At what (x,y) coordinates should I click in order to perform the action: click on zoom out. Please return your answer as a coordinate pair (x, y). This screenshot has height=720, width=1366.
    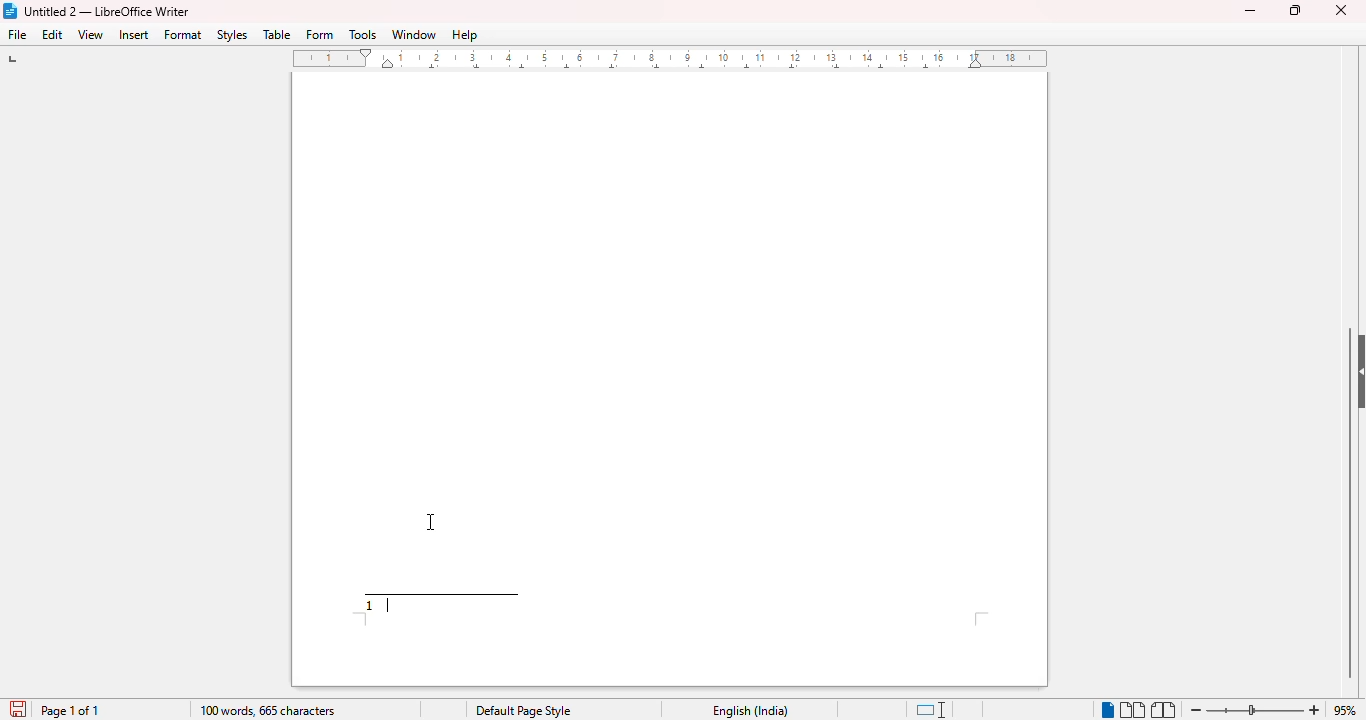
    Looking at the image, I should click on (1197, 710).